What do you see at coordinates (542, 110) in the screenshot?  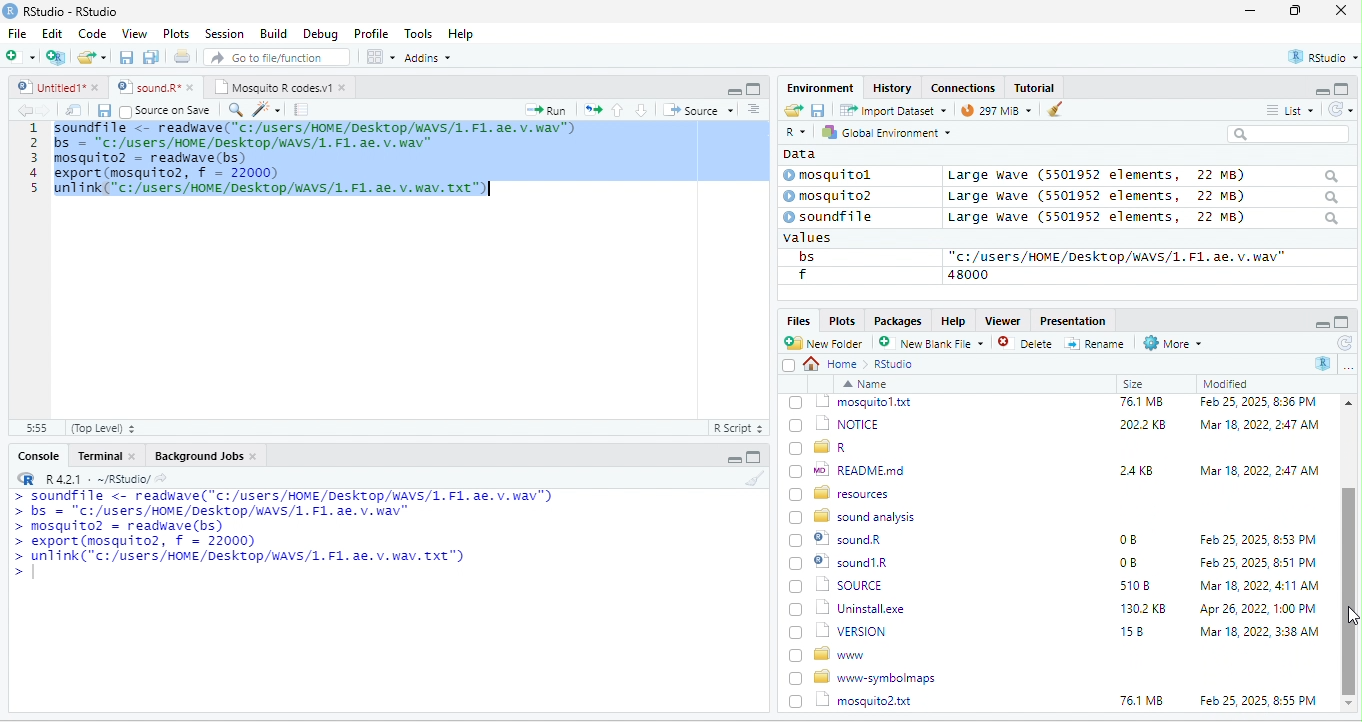 I see `Run` at bounding box center [542, 110].